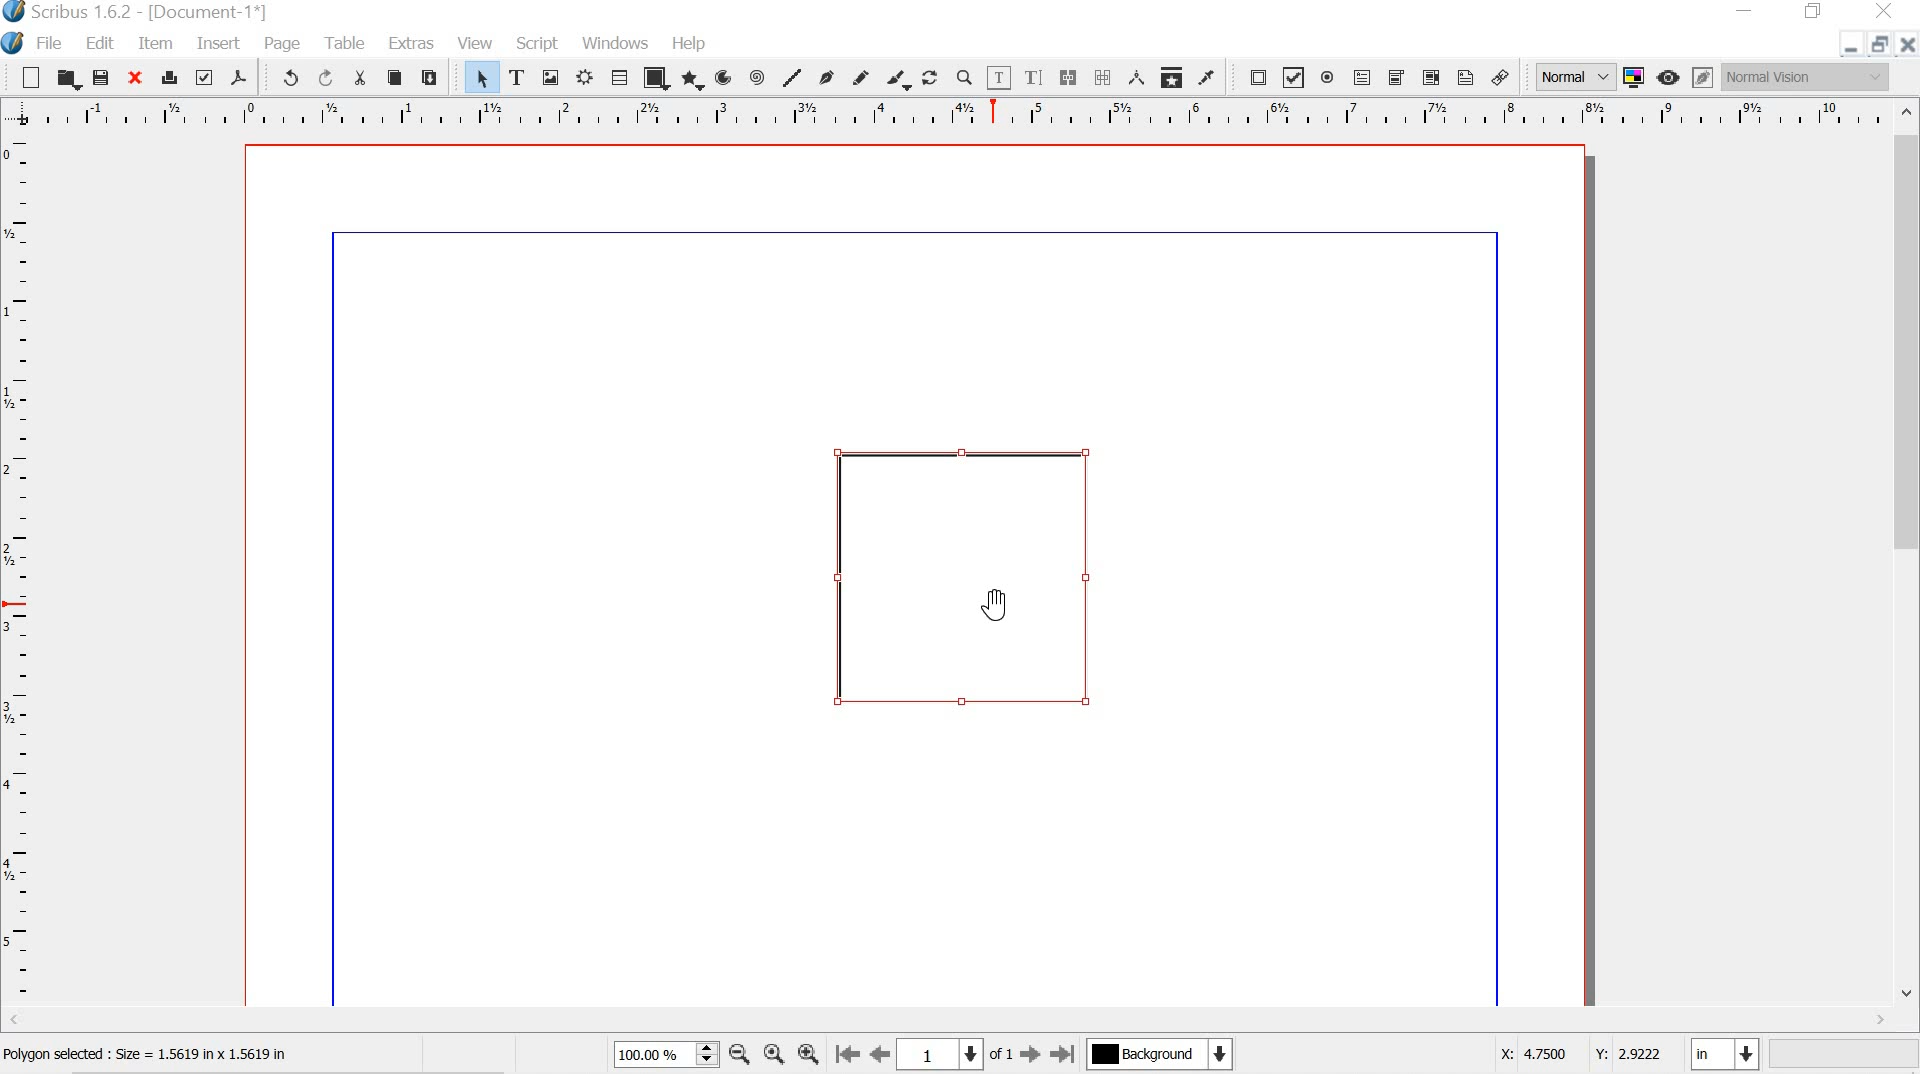 The image size is (1920, 1074). Describe the element at coordinates (649, 1055) in the screenshot. I see `100.00 %` at that location.